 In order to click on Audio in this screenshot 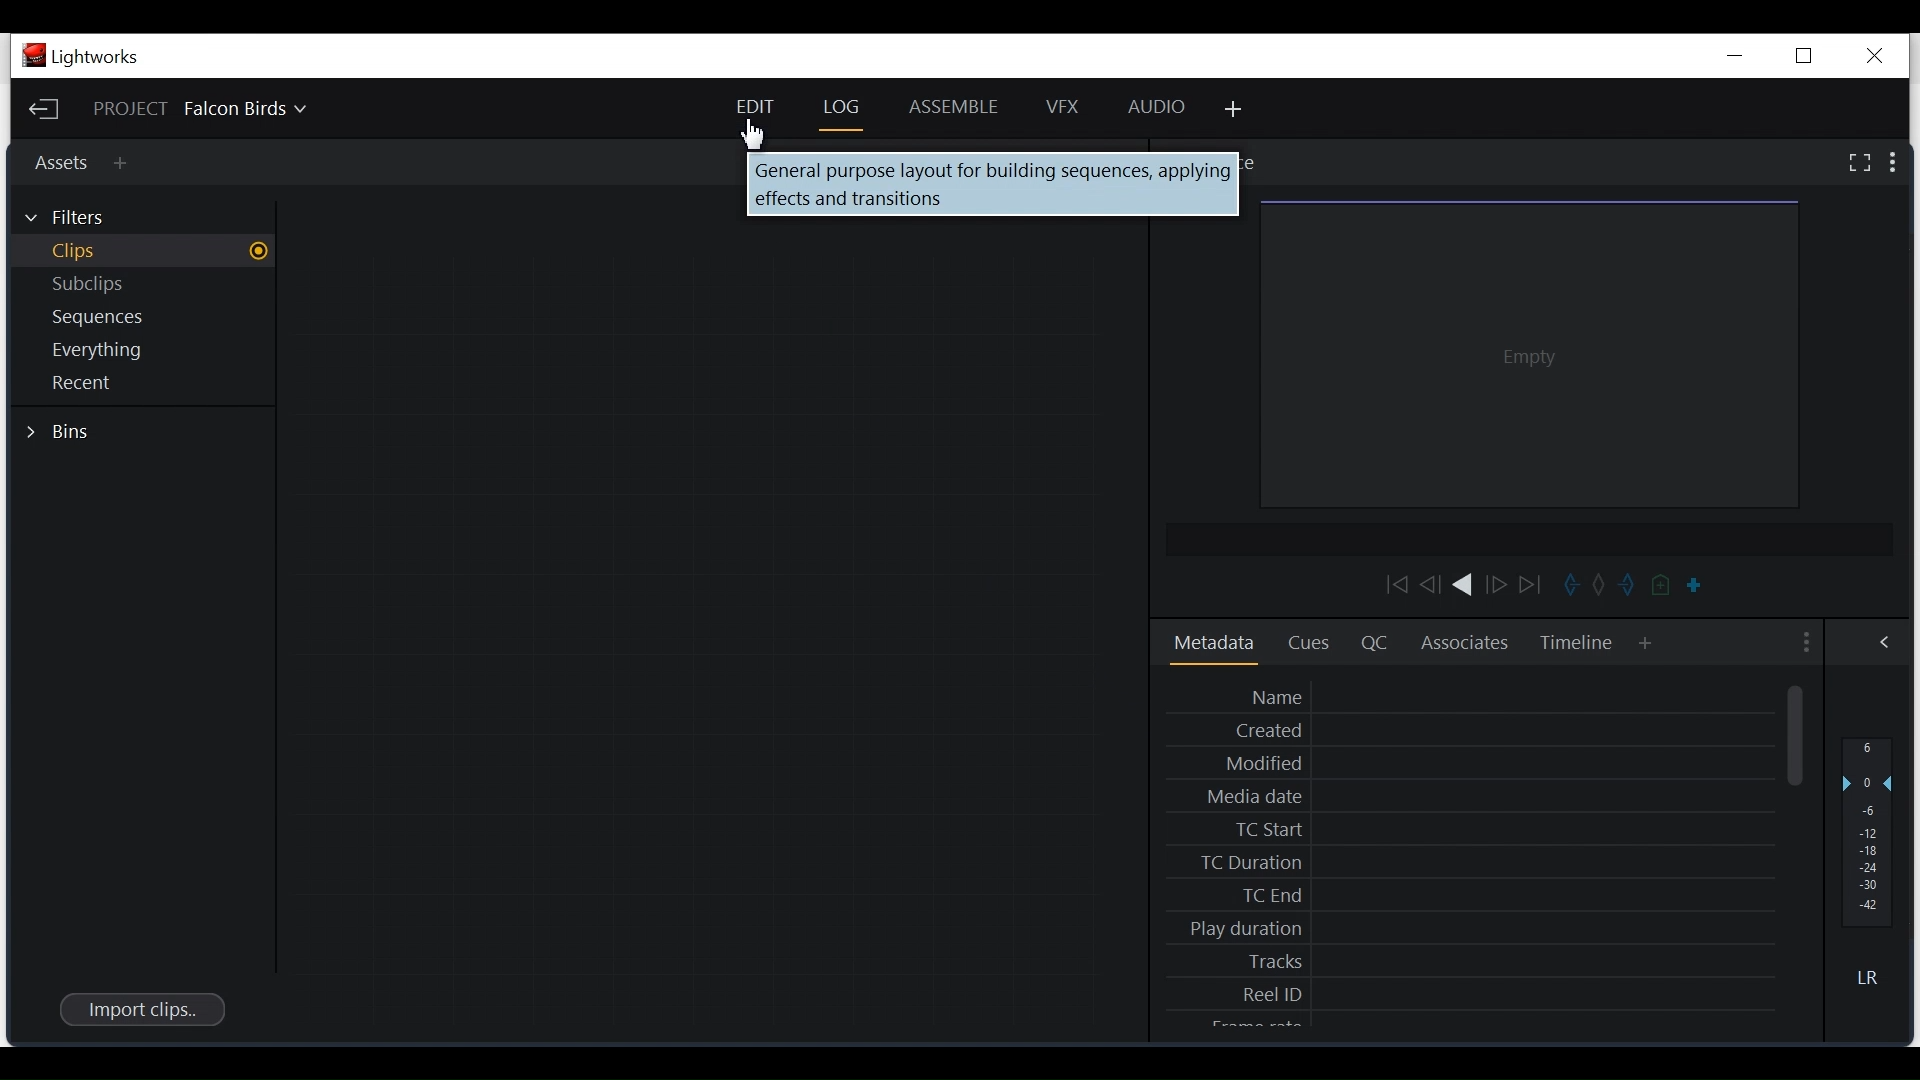, I will do `click(1159, 106)`.